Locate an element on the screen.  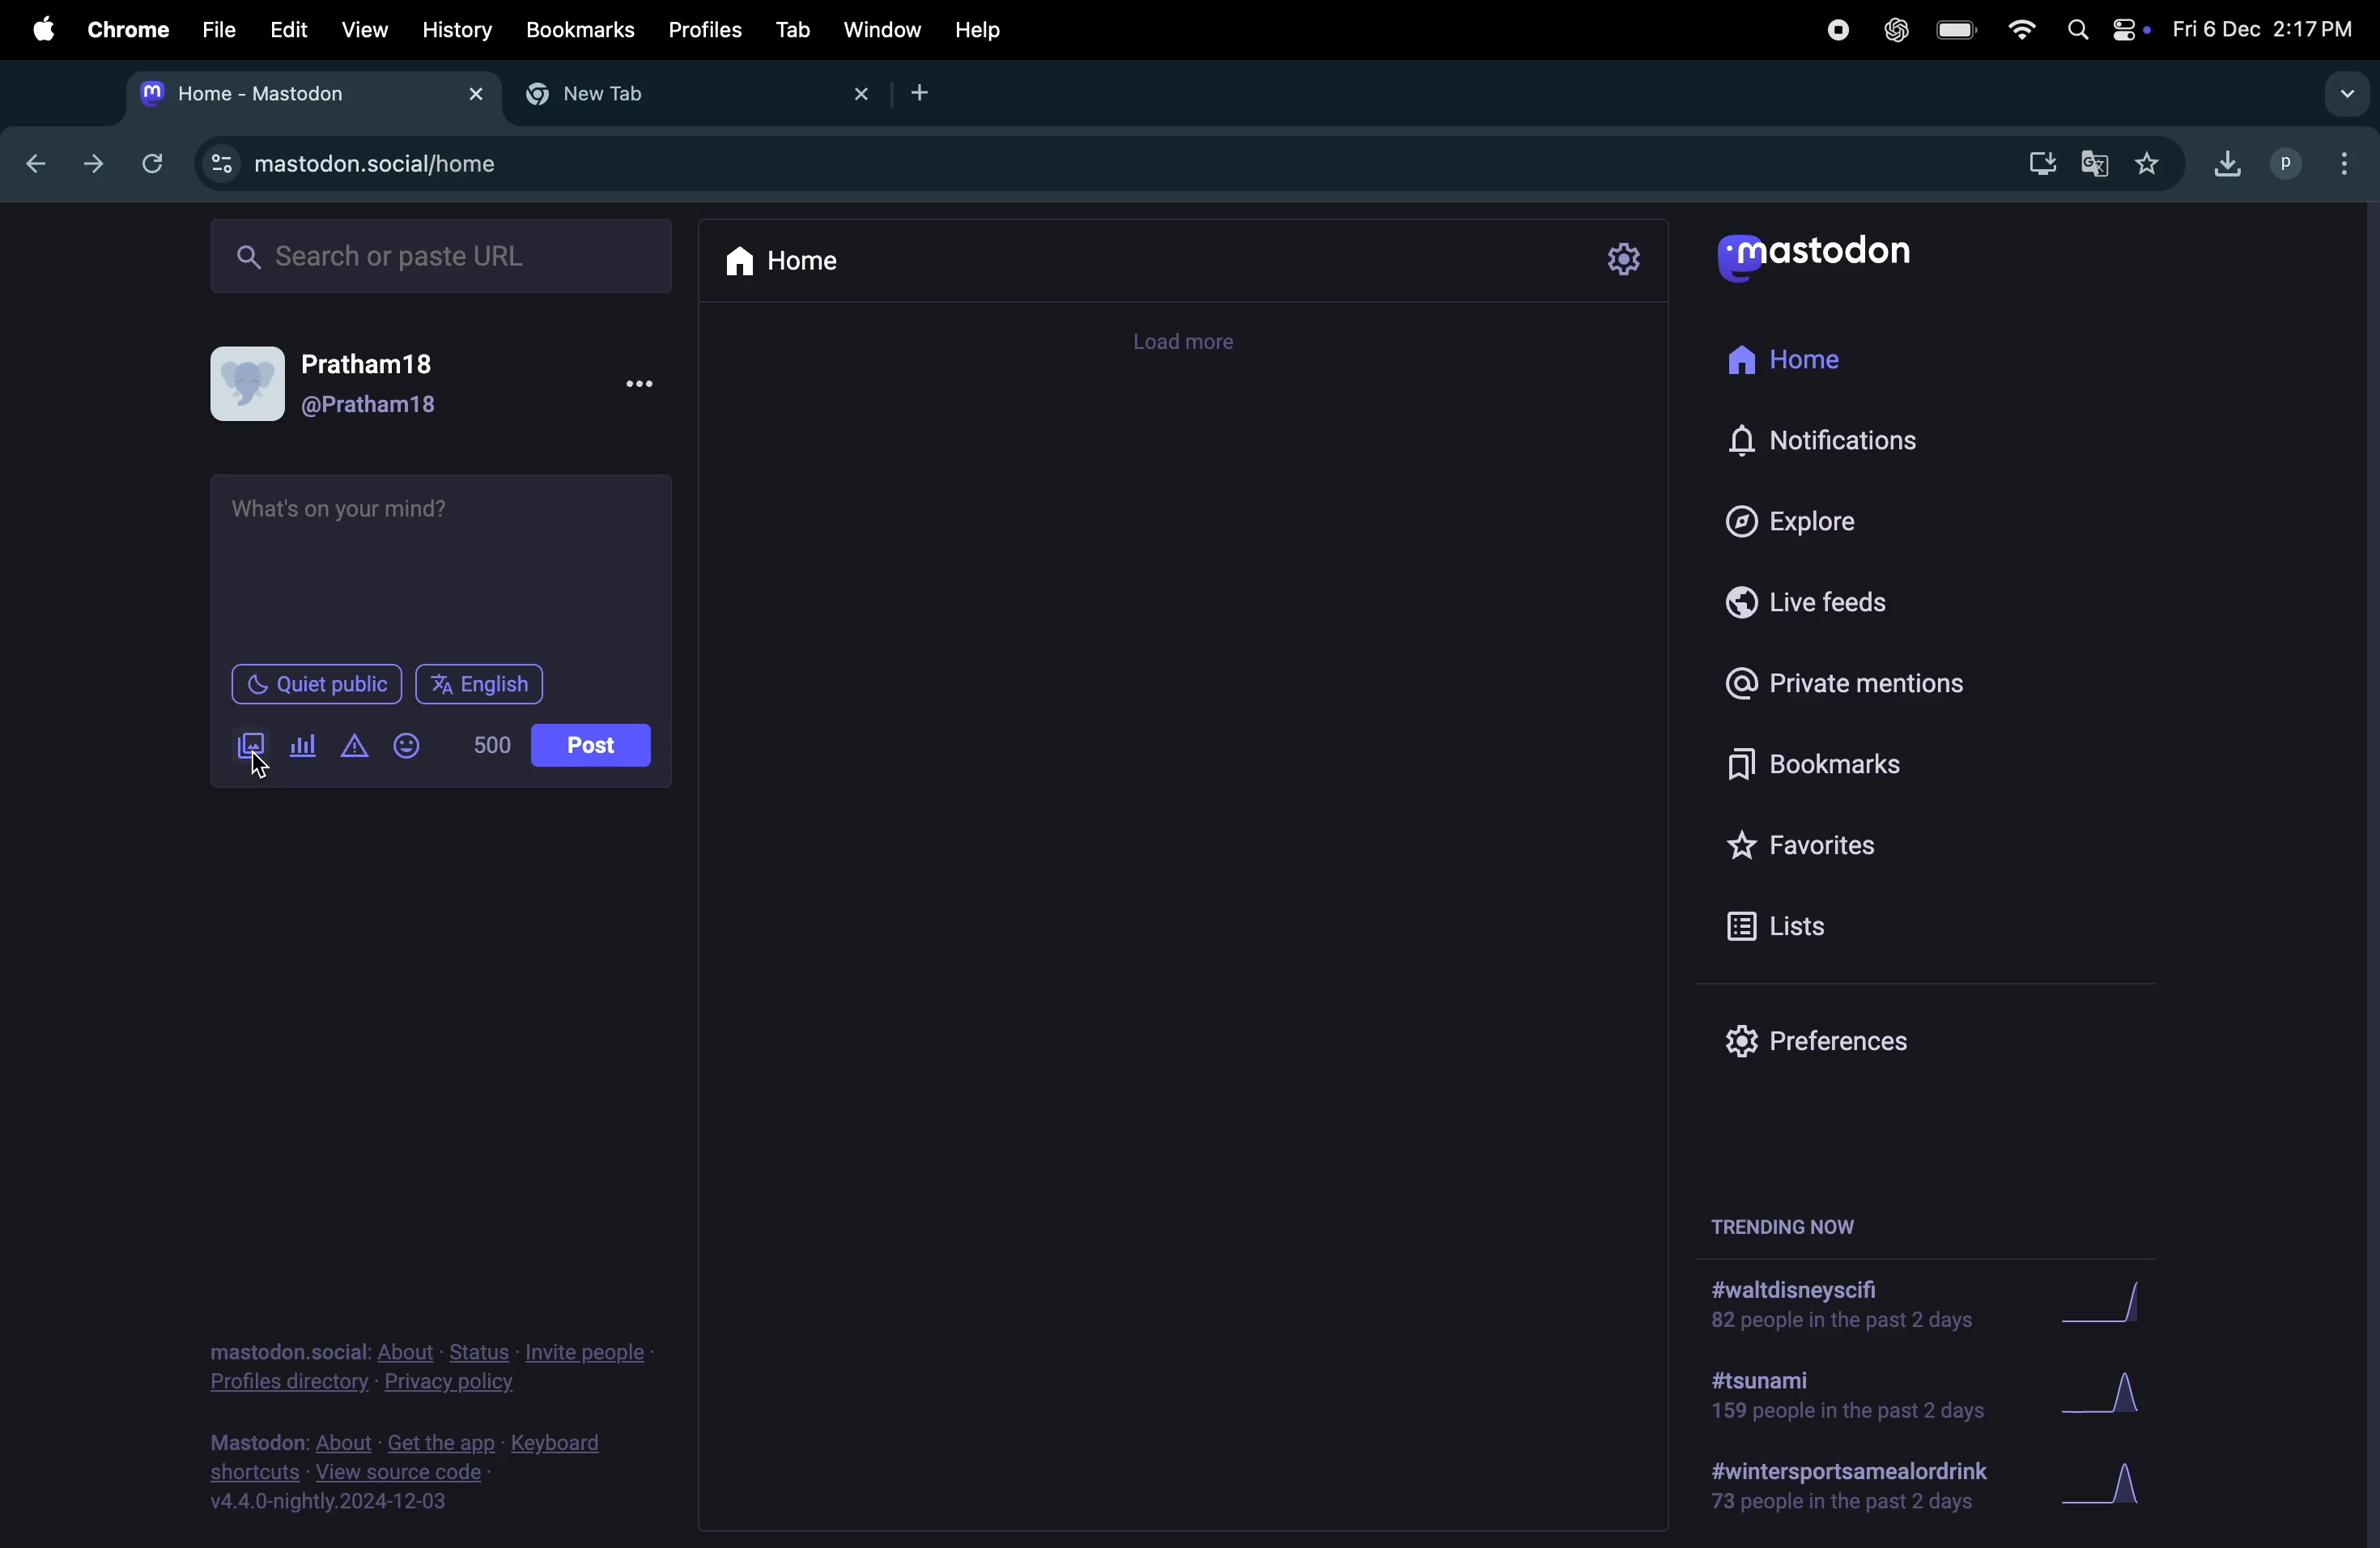
private mentions is located at coordinates (1869, 686).